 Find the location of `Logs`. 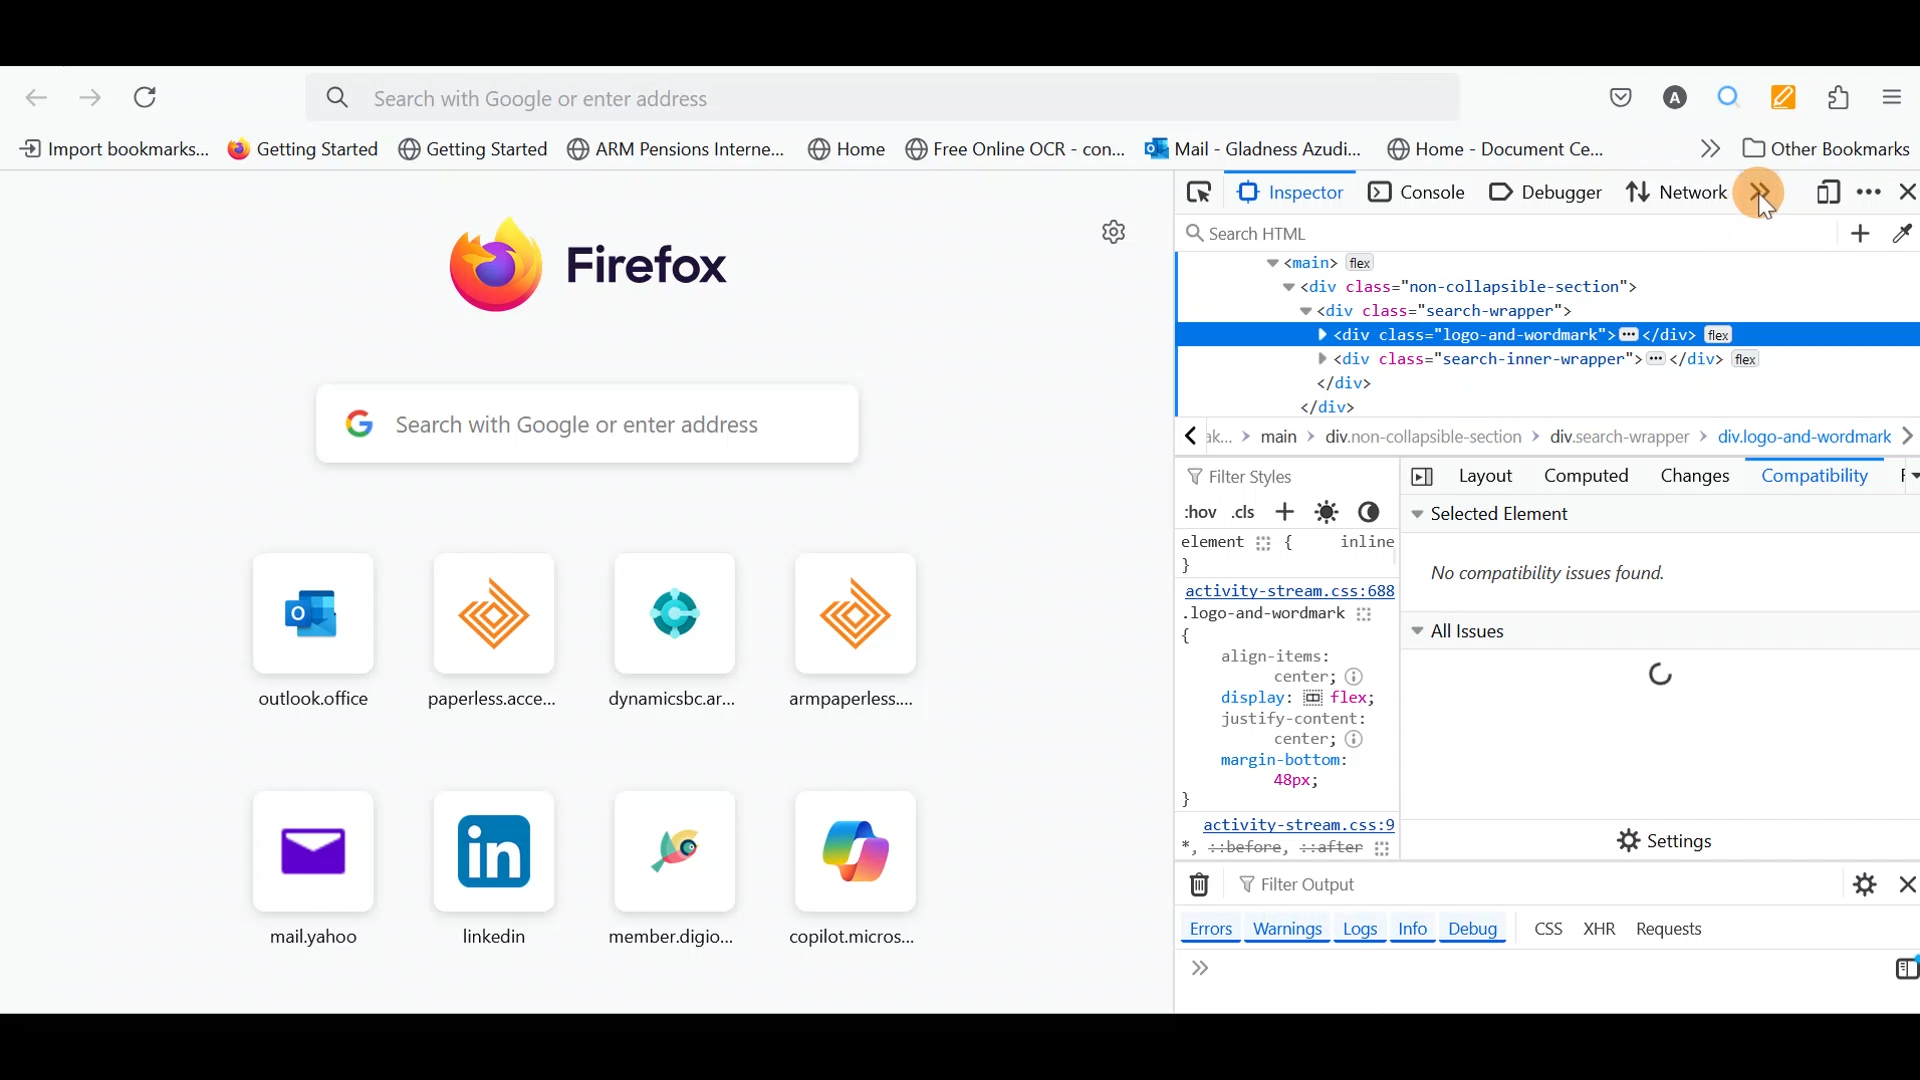

Logs is located at coordinates (1358, 929).